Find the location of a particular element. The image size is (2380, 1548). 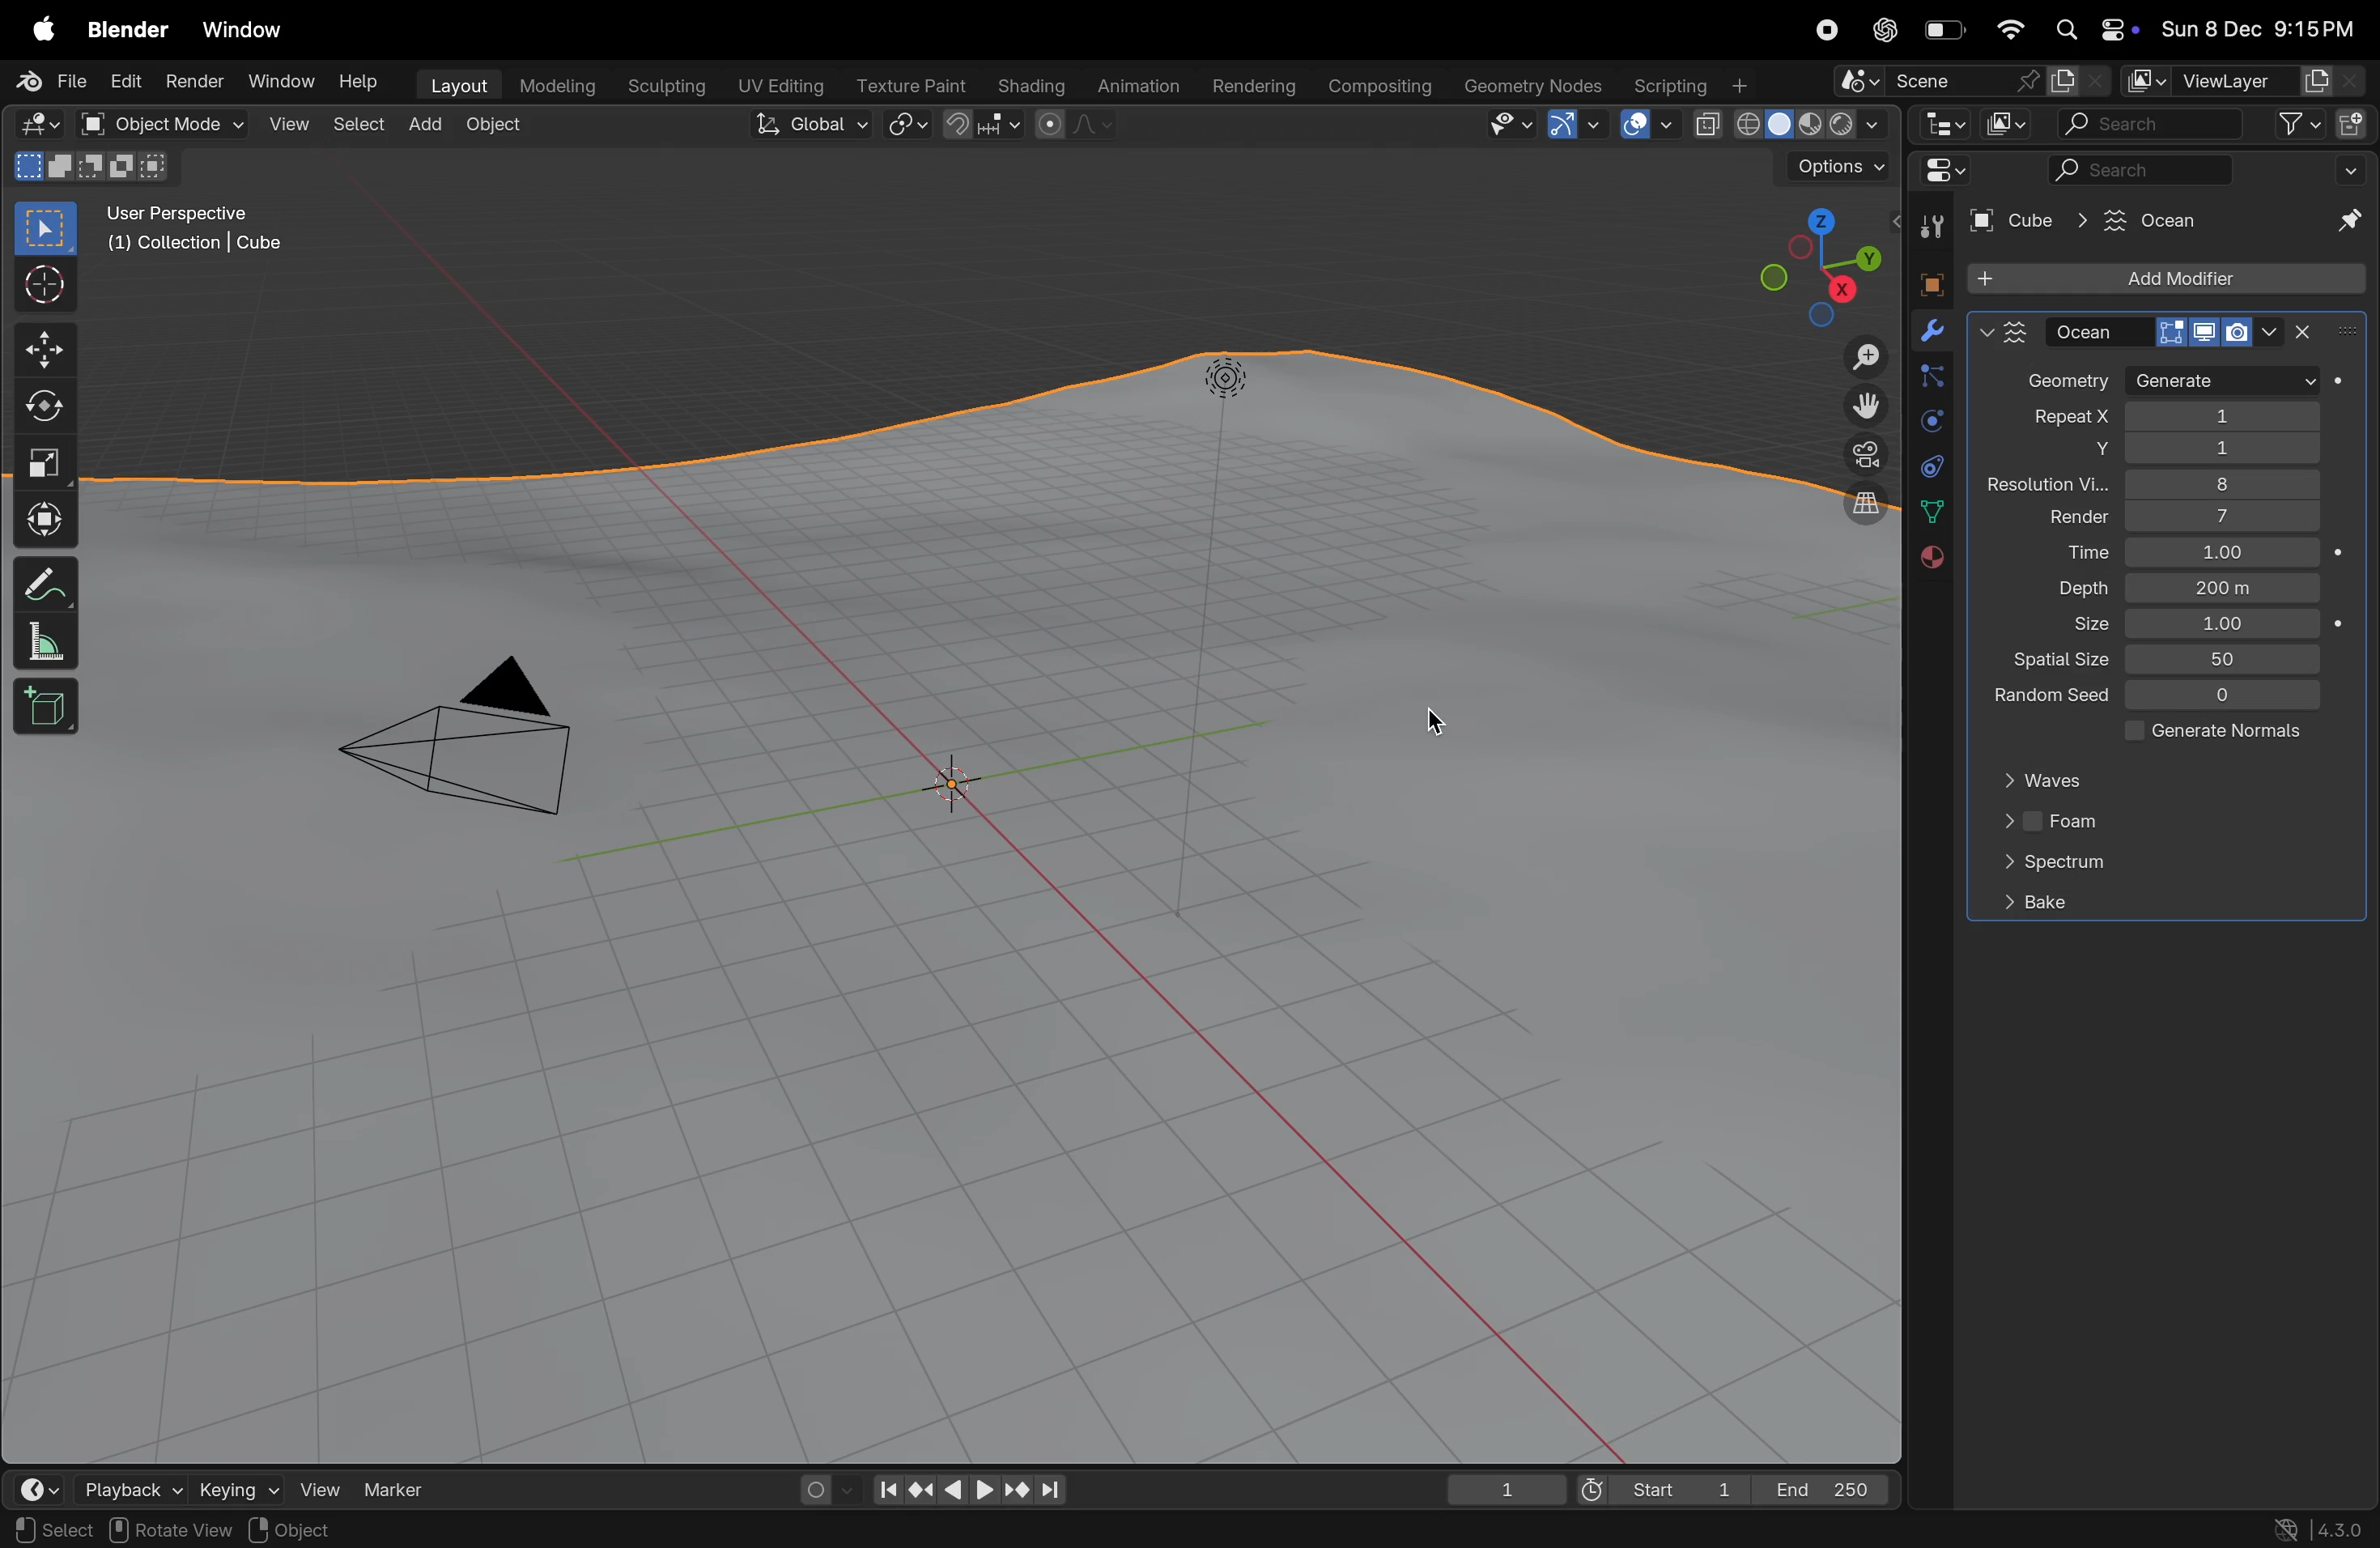

modelling is located at coordinates (558, 84).